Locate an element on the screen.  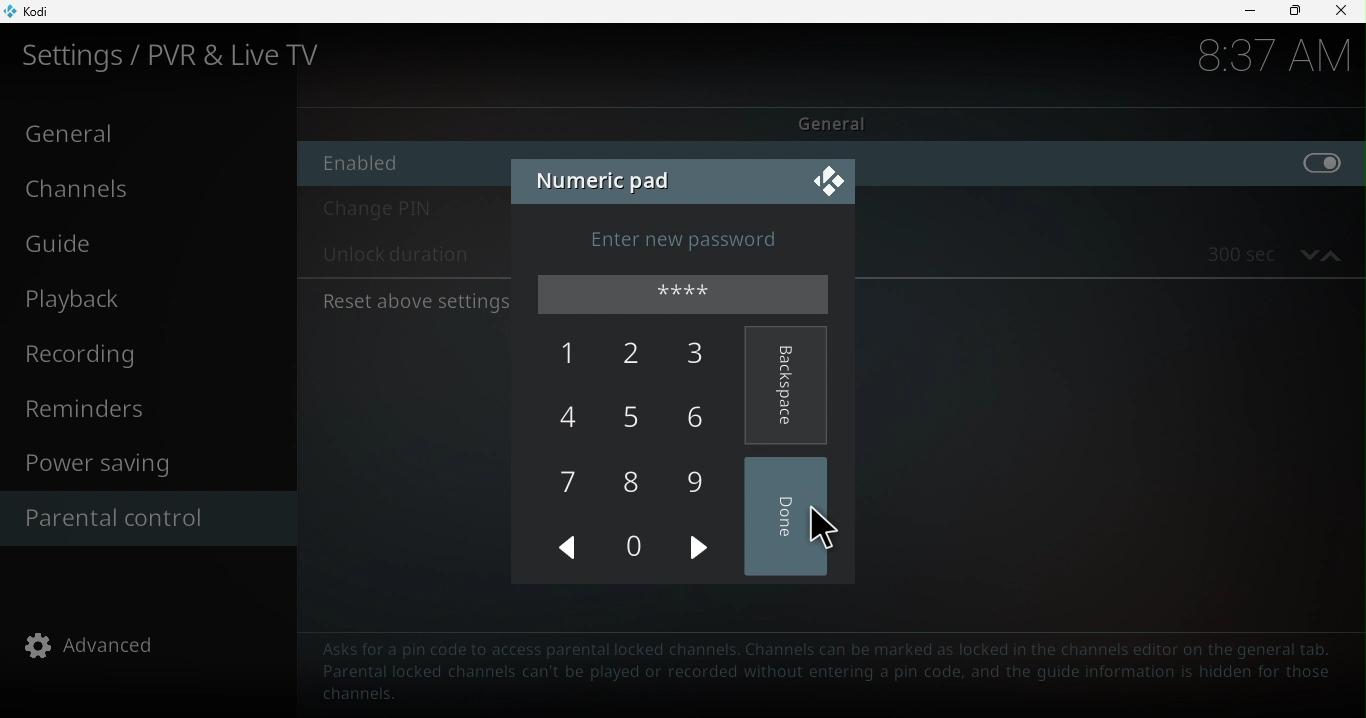
300 sec is located at coordinates (1229, 254).